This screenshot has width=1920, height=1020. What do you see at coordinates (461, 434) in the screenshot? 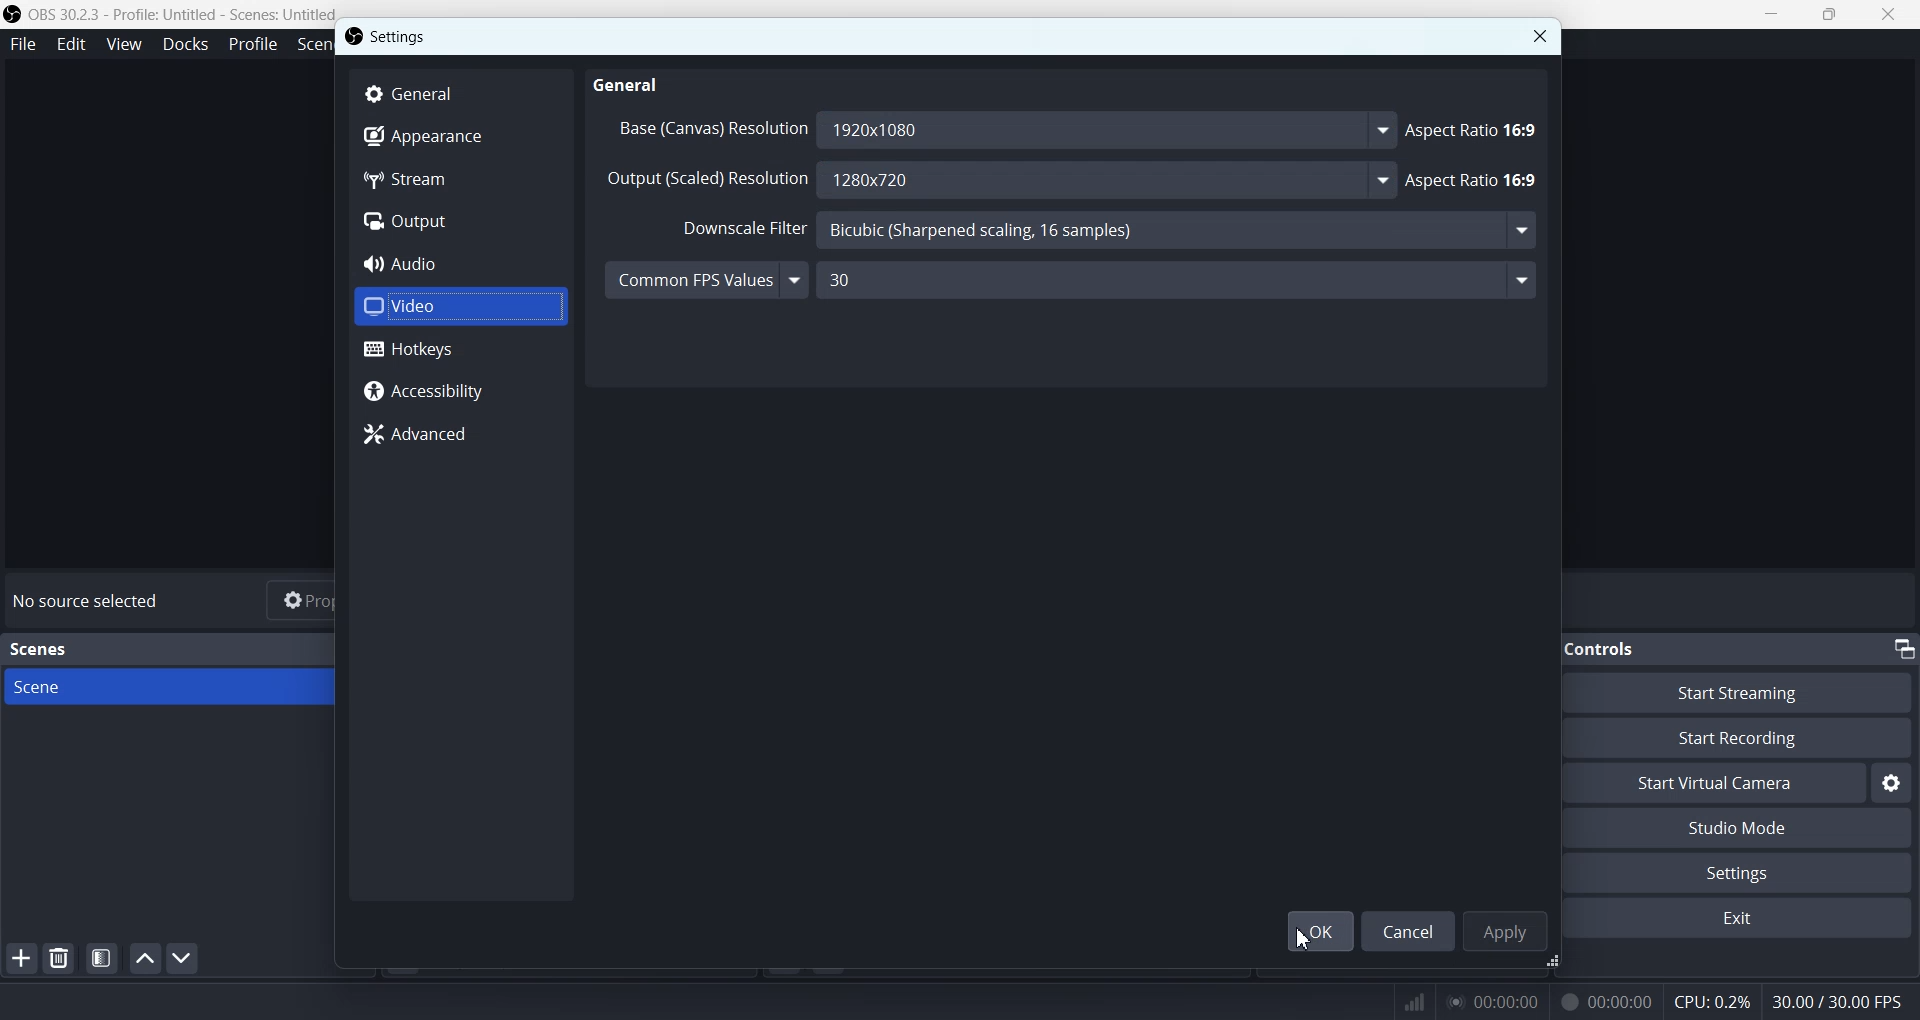
I see `Advanced` at bounding box center [461, 434].